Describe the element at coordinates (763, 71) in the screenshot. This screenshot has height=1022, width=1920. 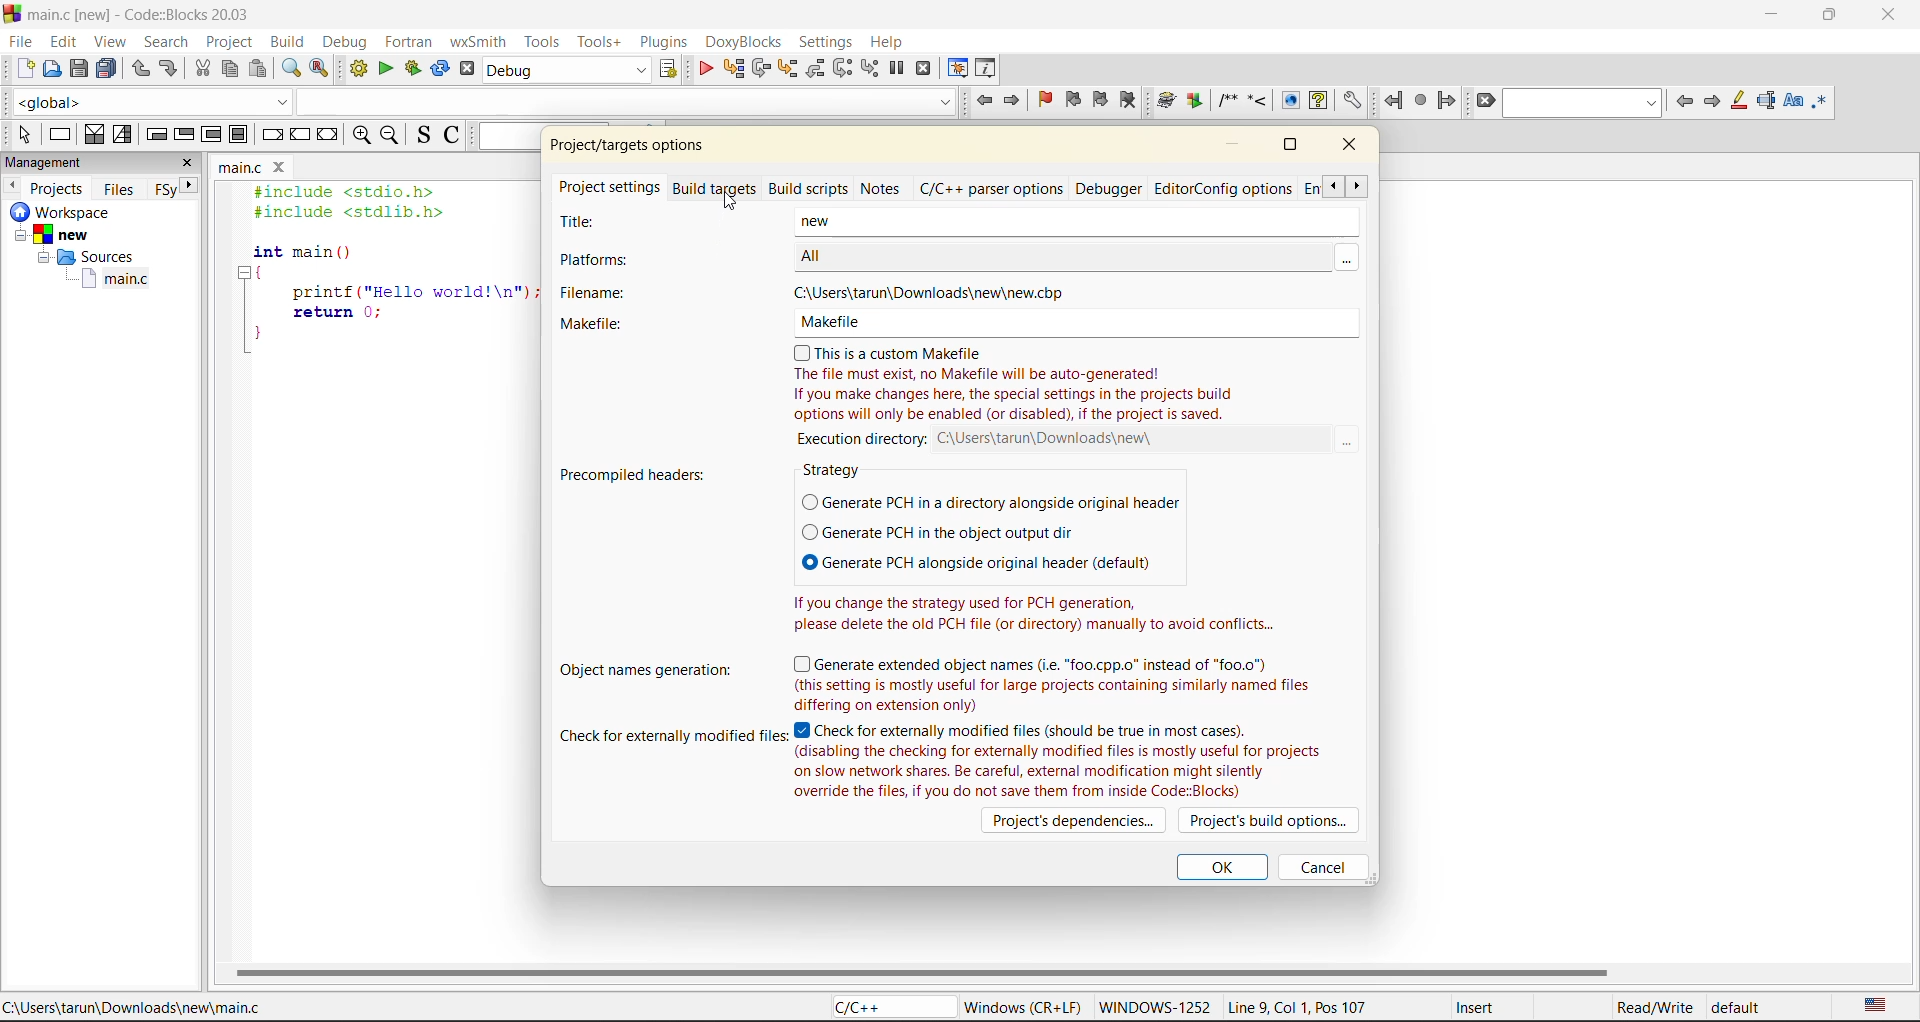
I see `next line` at that location.